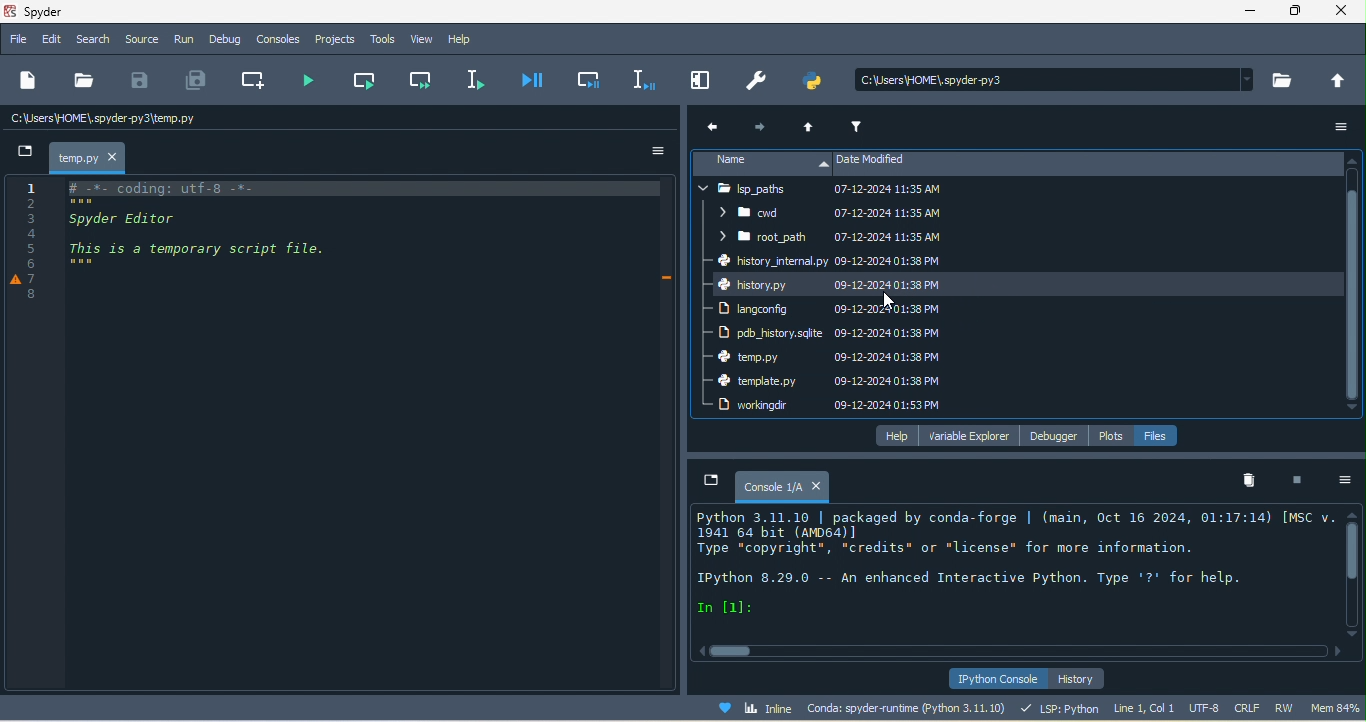 The image size is (1366, 722). Describe the element at coordinates (1017, 653) in the screenshot. I see `horizontal scroll bar` at that location.